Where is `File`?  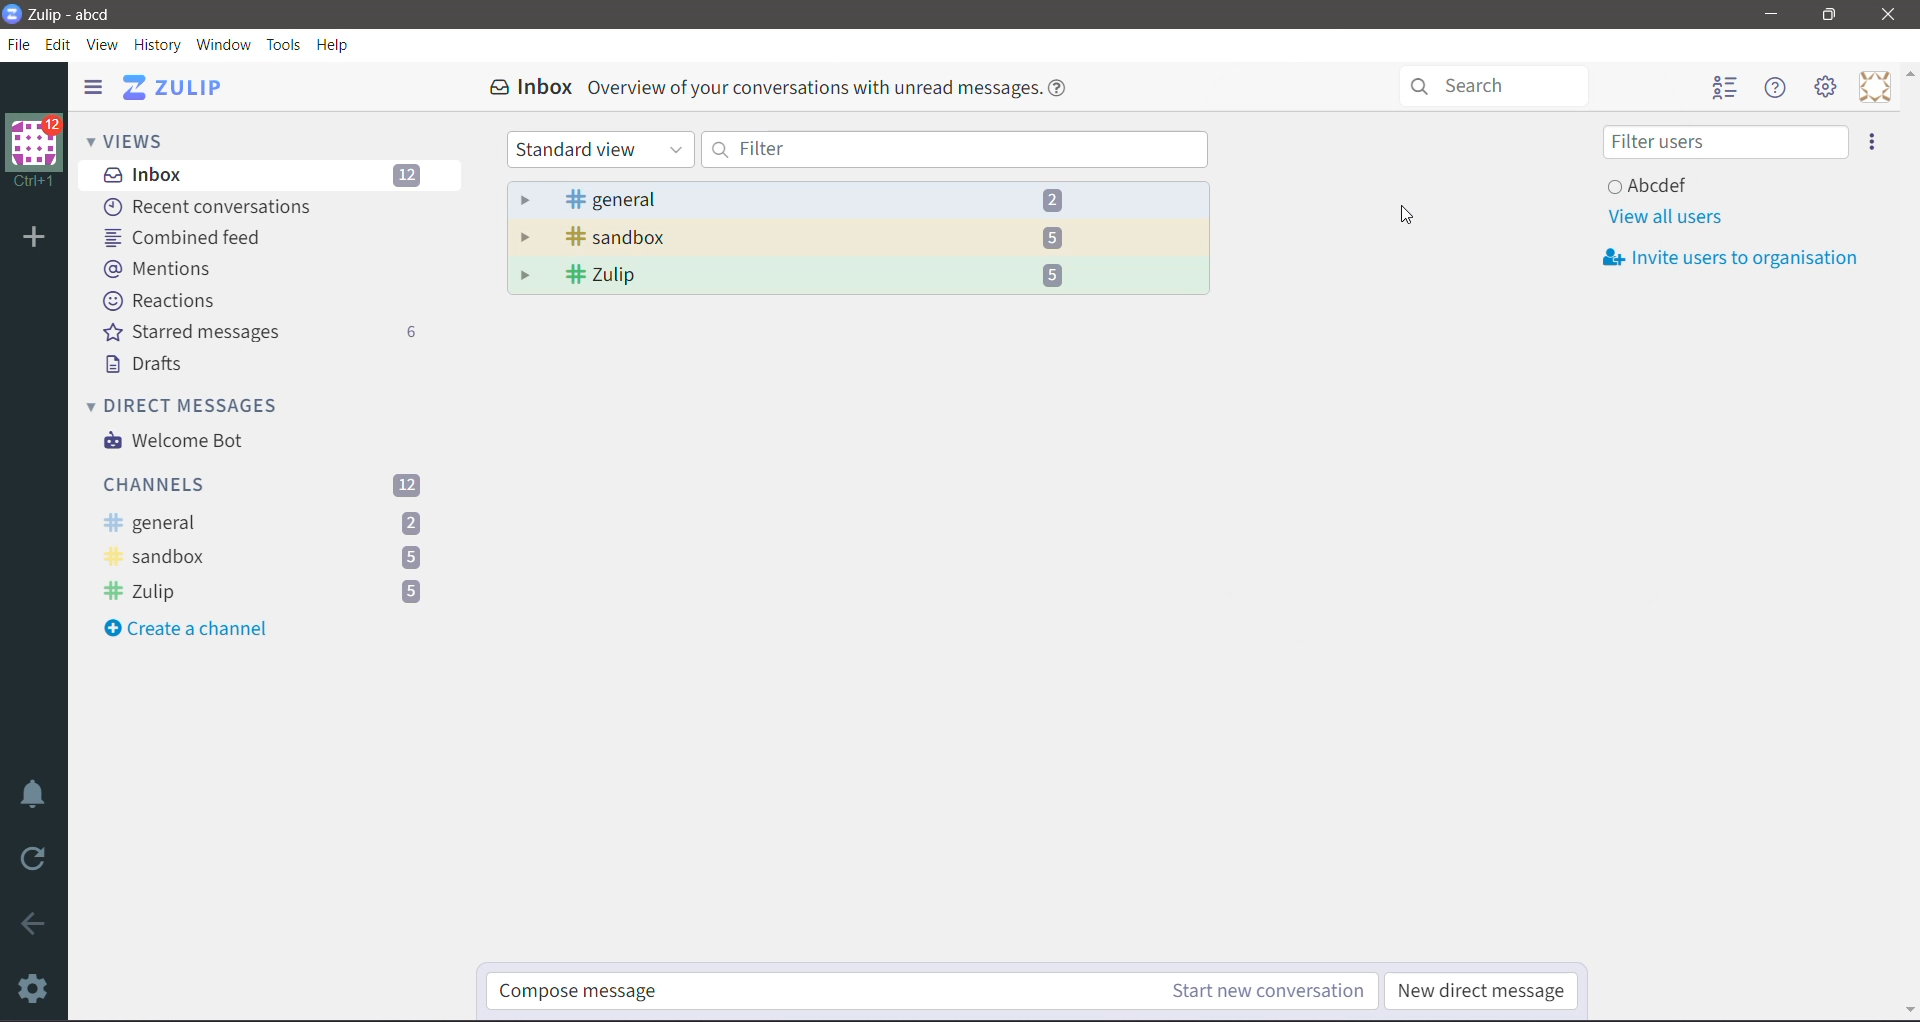 File is located at coordinates (20, 43).